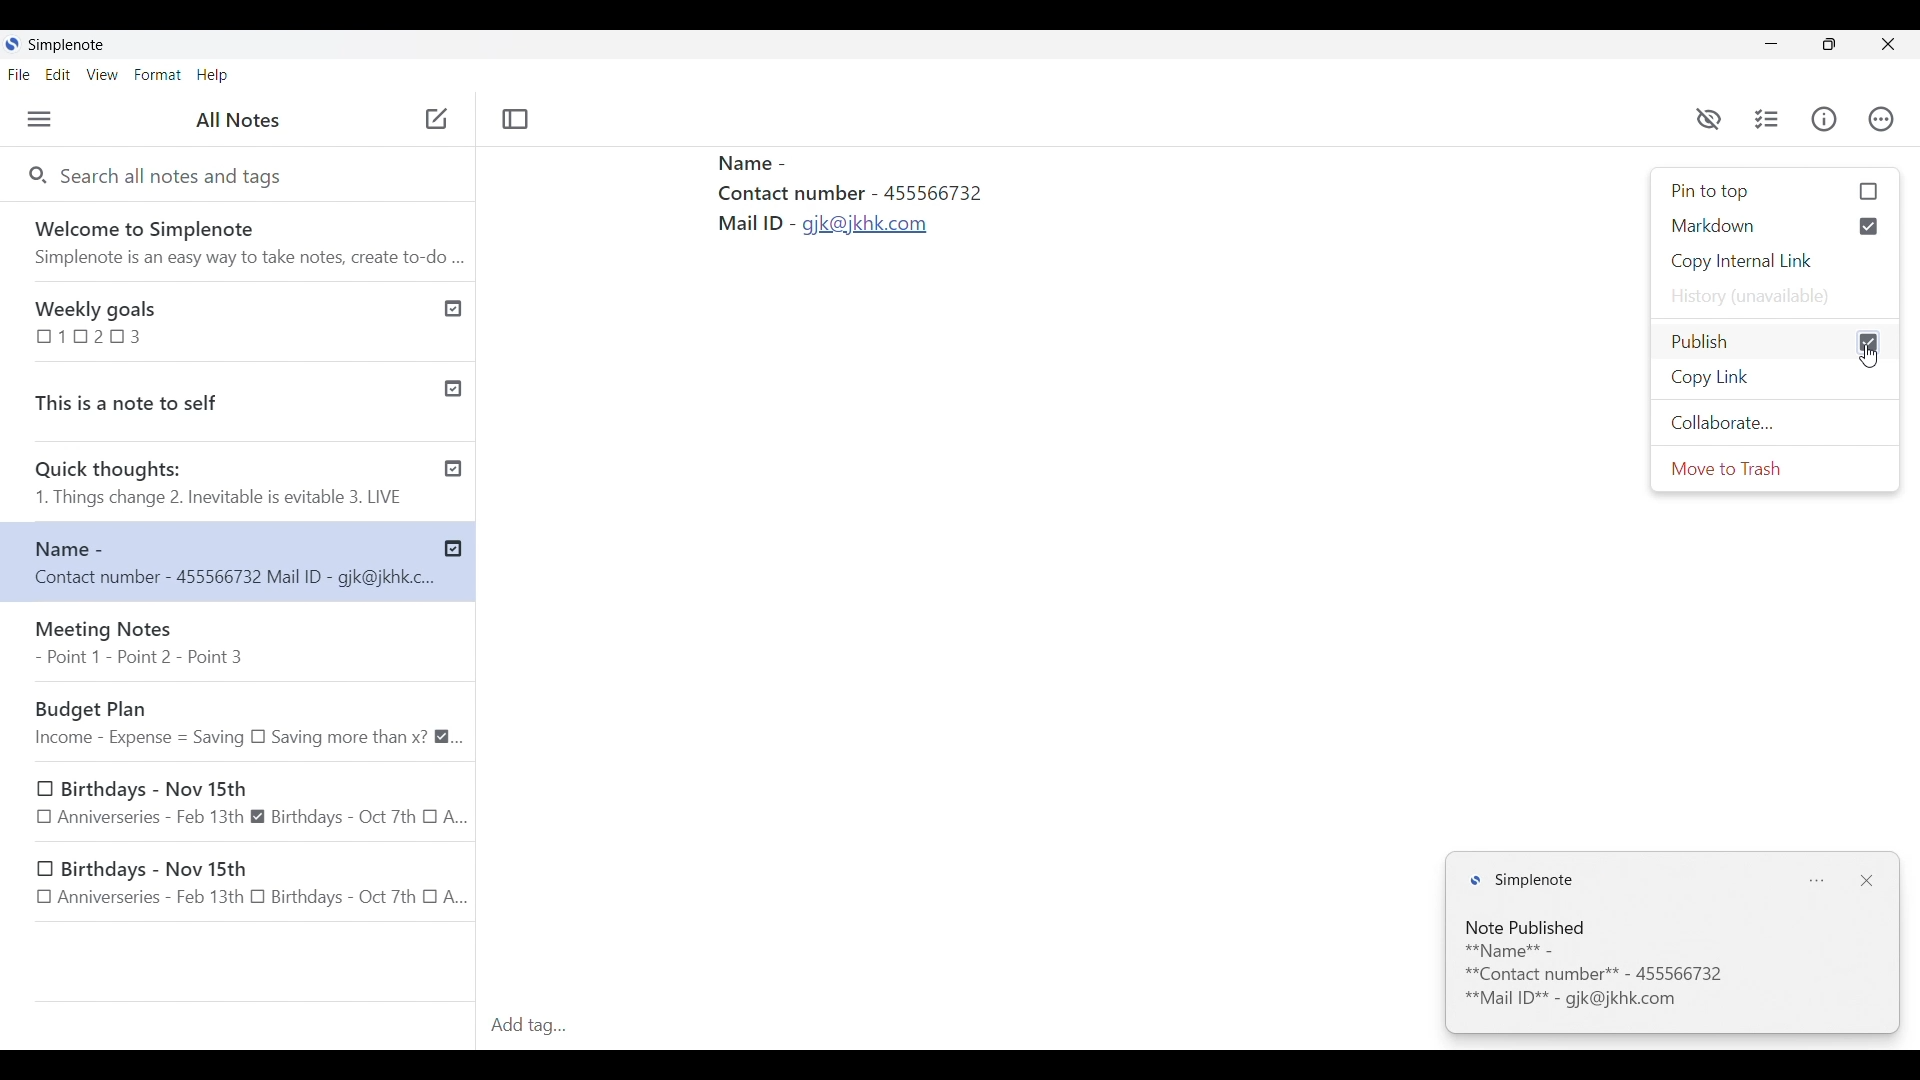 The width and height of the screenshot is (1920, 1080). What do you see at coordinates (103, 75) in the screenshot?
I see `View menu` at bounding box center [103, 75].